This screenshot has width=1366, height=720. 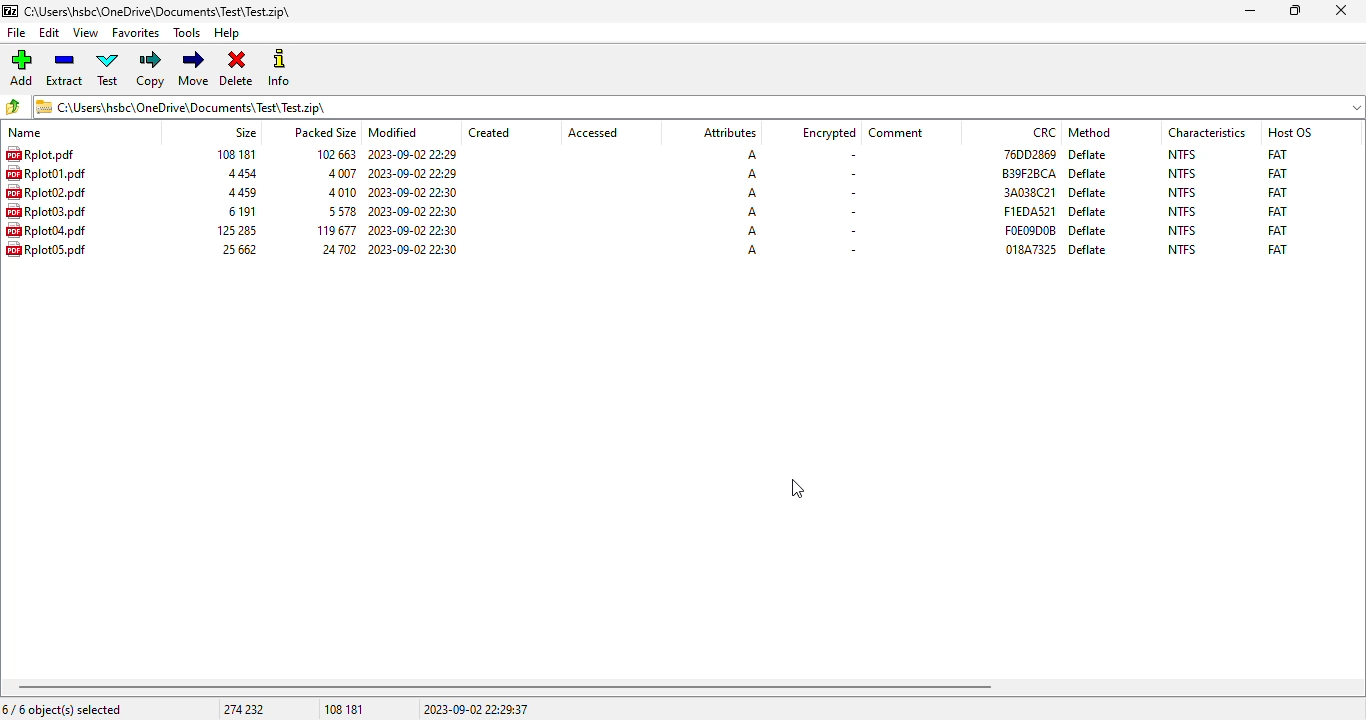 What do you see at coordinates (332, 153) in the screenshot?
I see `packed size` at bounding box center [332, 153].